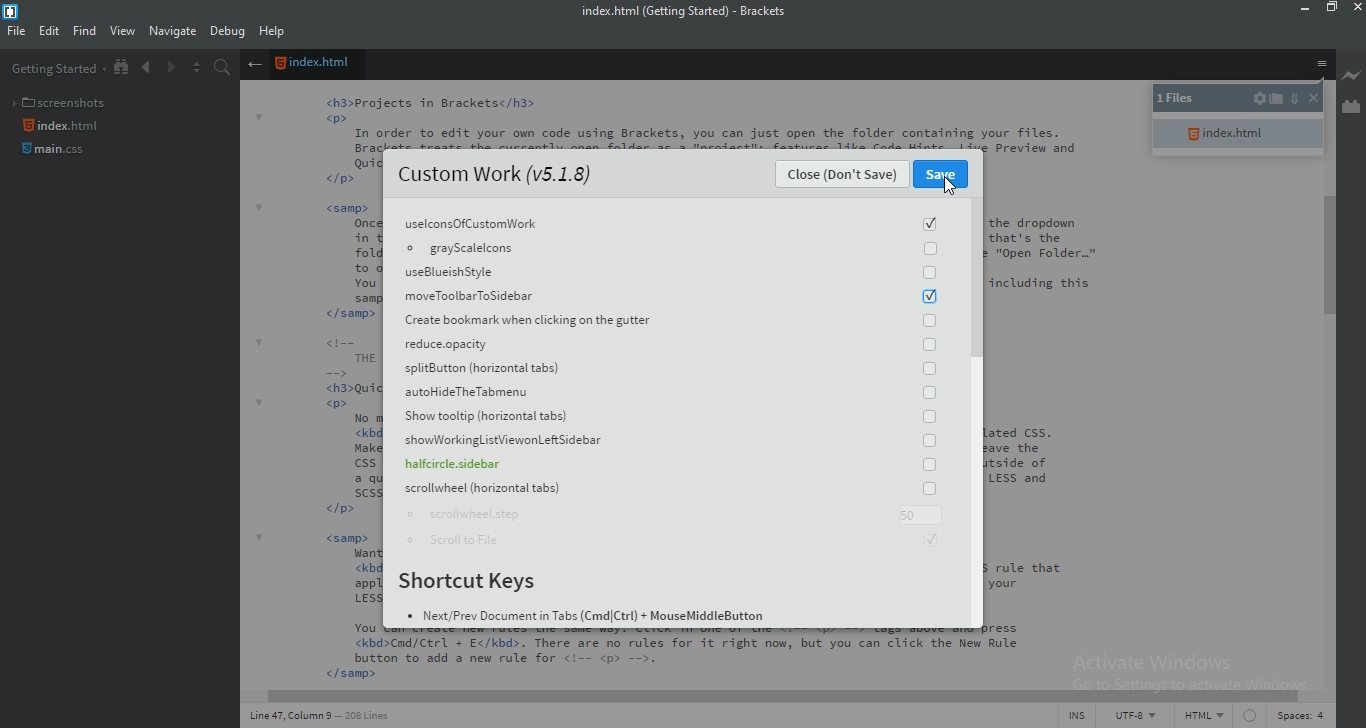  What do you see at coordinates (84, 33) in the screenshot?
I see `Find` at bounding box center [84, 33].